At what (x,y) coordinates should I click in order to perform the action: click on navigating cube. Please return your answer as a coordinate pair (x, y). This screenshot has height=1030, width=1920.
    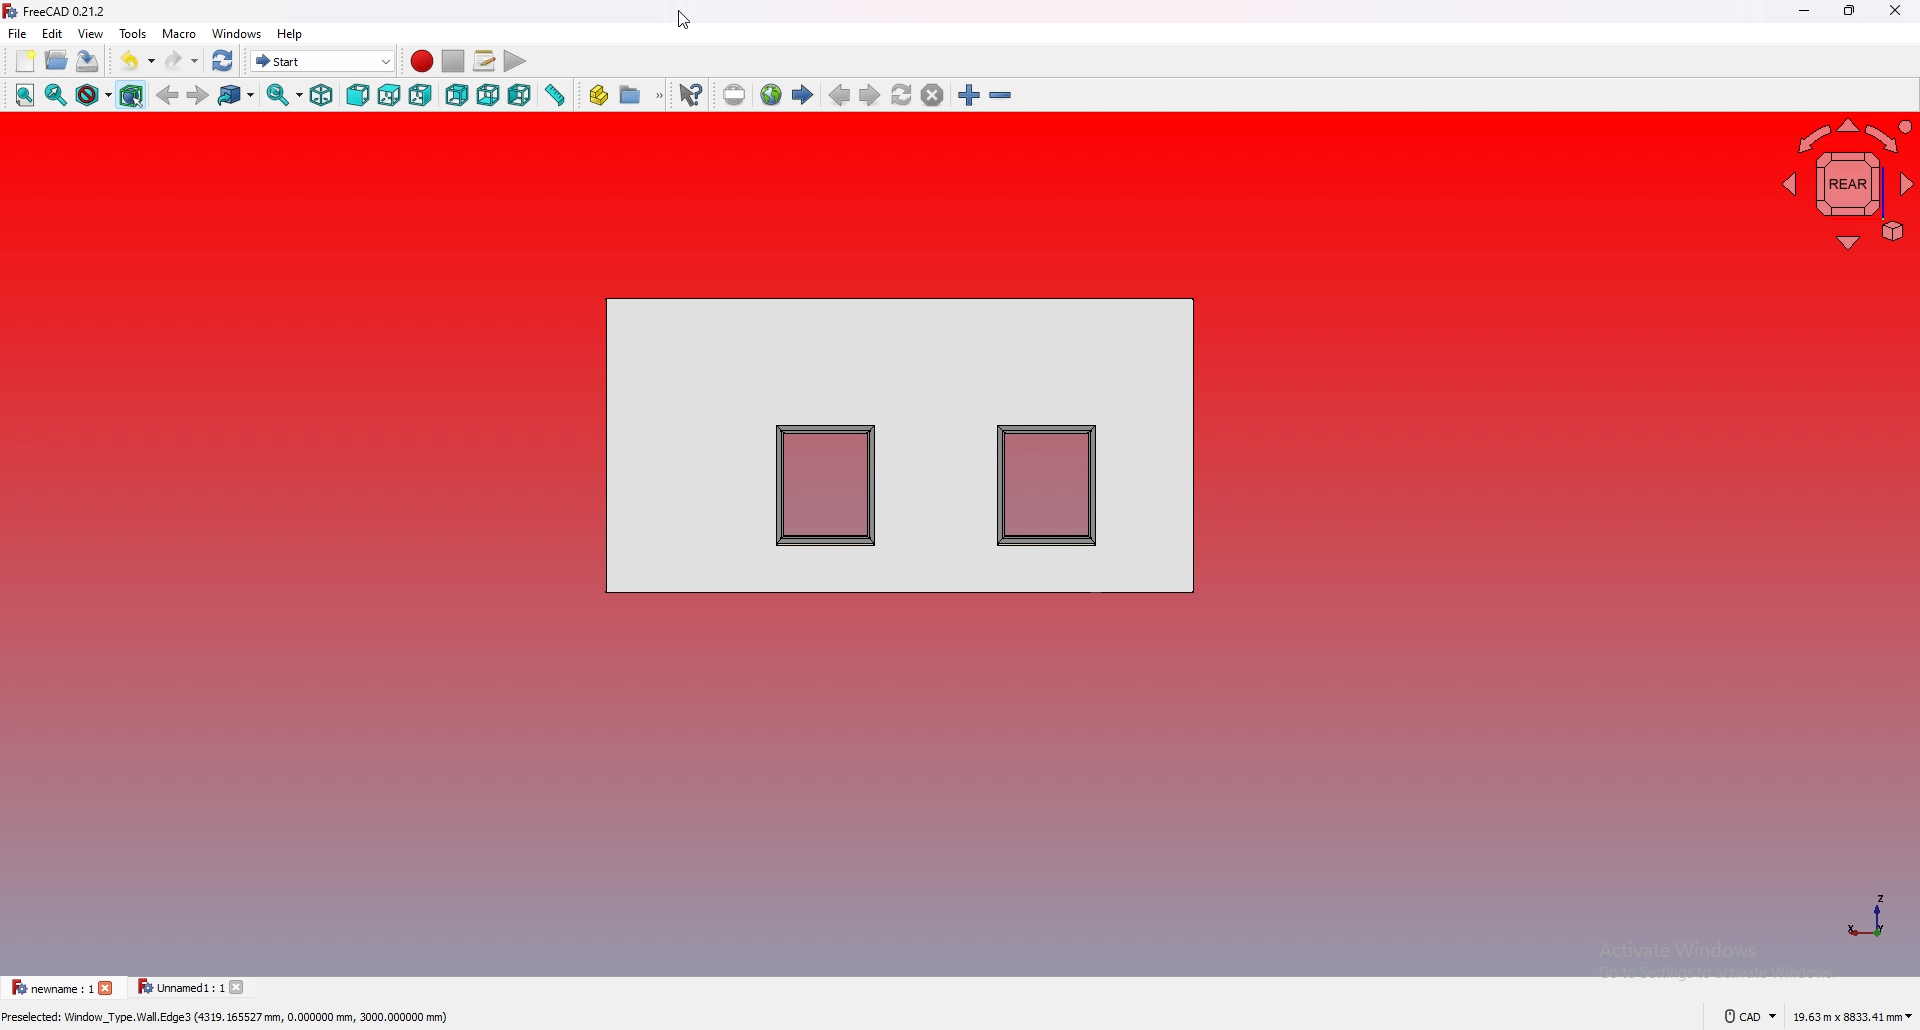
    Looking at the image, I should click on (1846, 187).